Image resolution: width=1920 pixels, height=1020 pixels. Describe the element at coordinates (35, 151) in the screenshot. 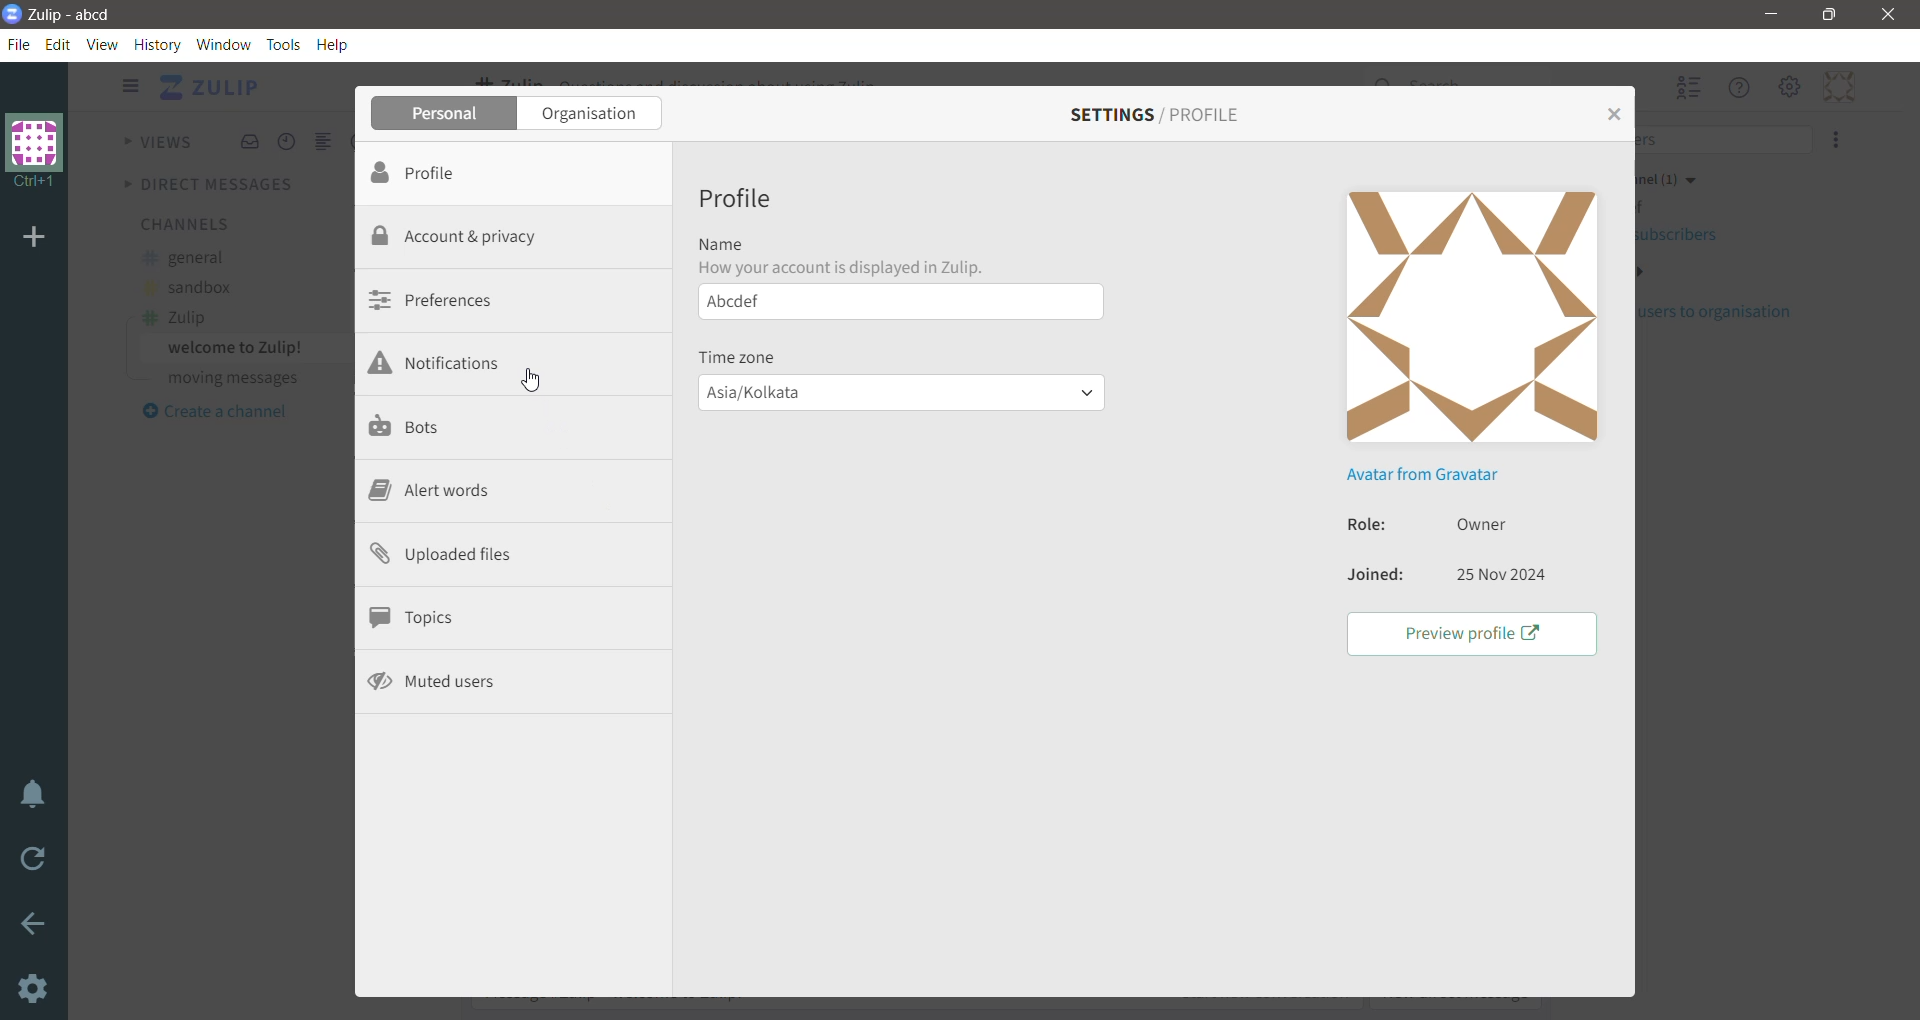

I see `Organization logo` at that location.